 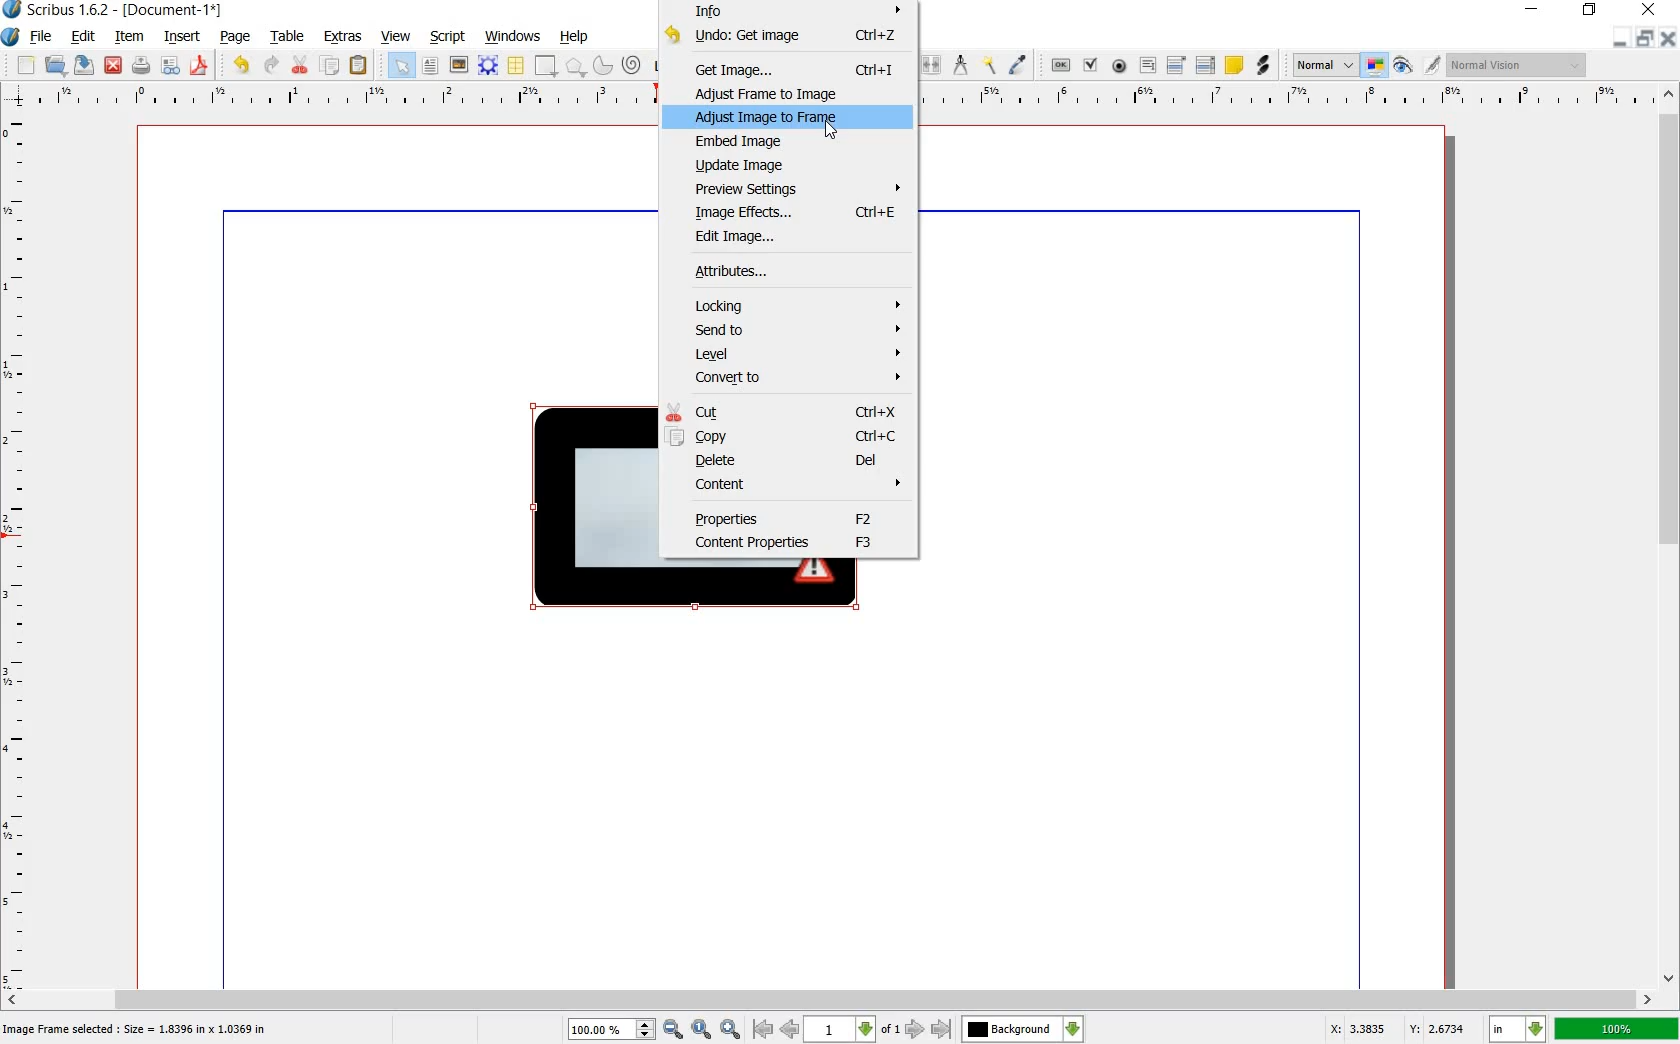 I want to click on file, so click(x=41, y=39).